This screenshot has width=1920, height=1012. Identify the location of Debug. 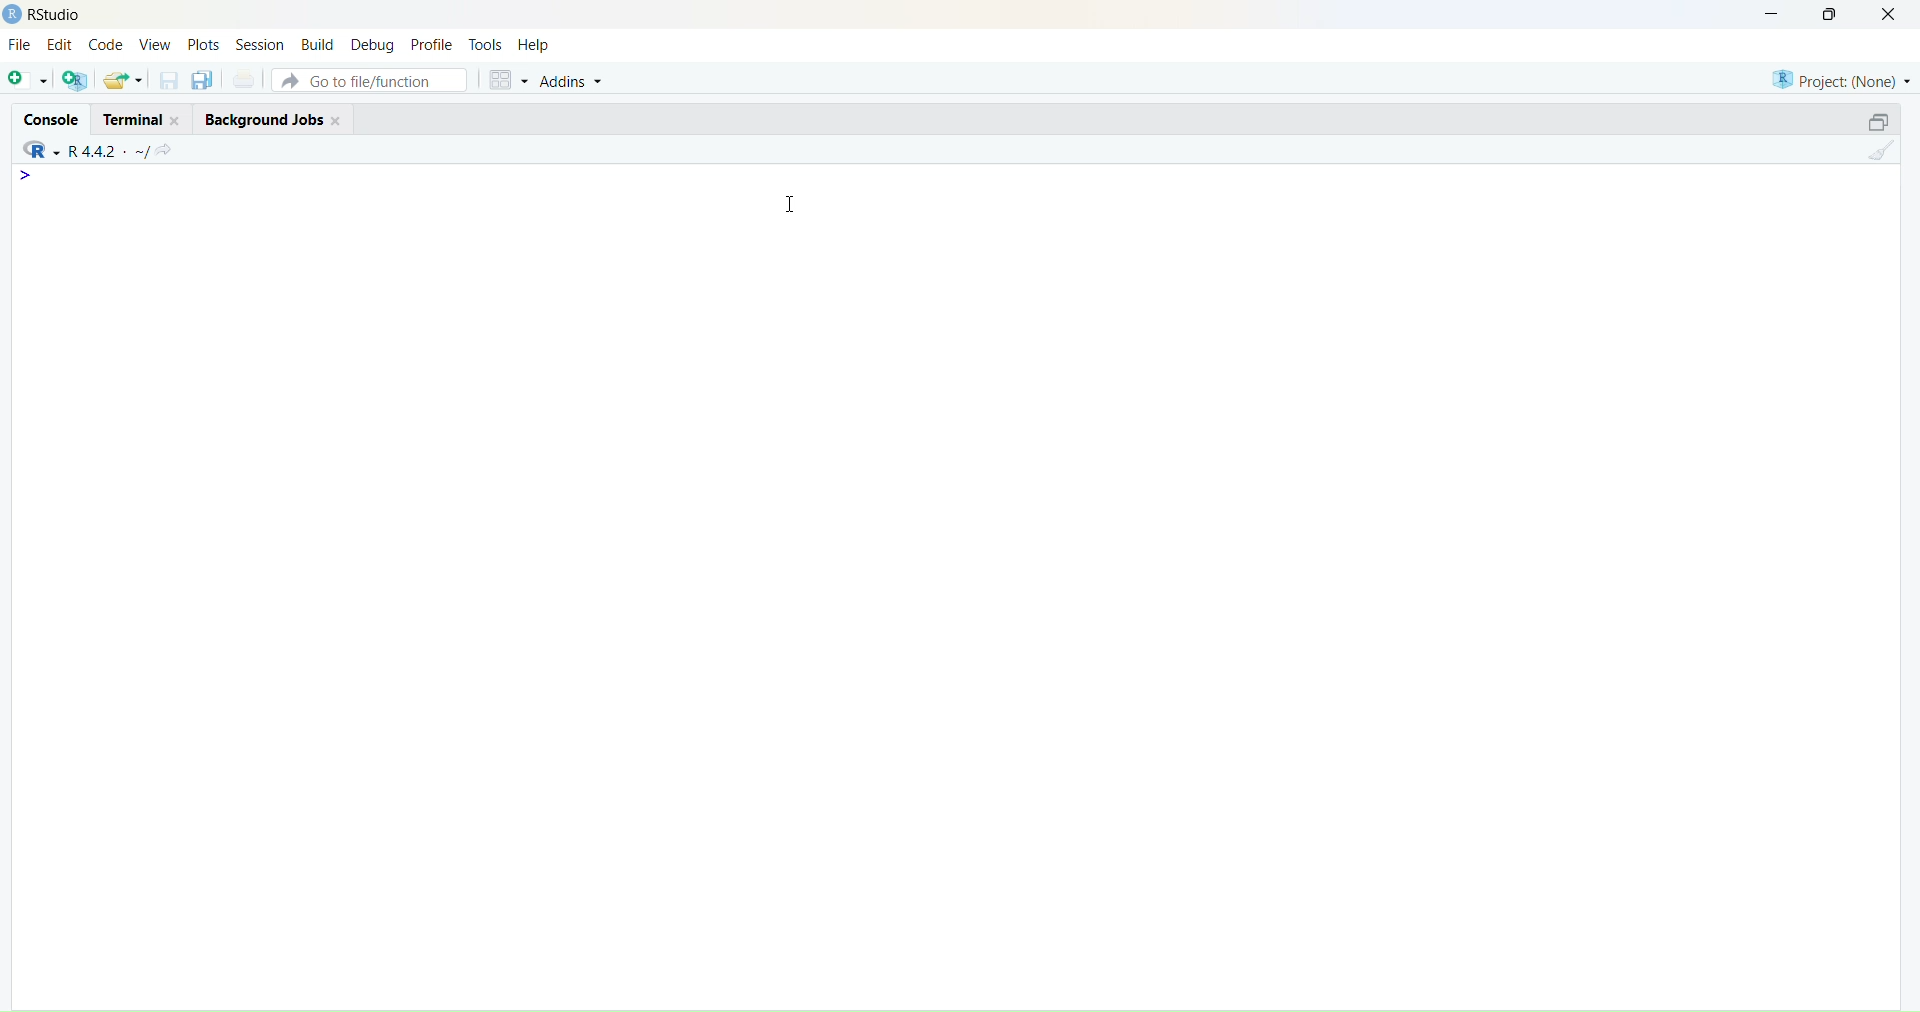
(373, 43).